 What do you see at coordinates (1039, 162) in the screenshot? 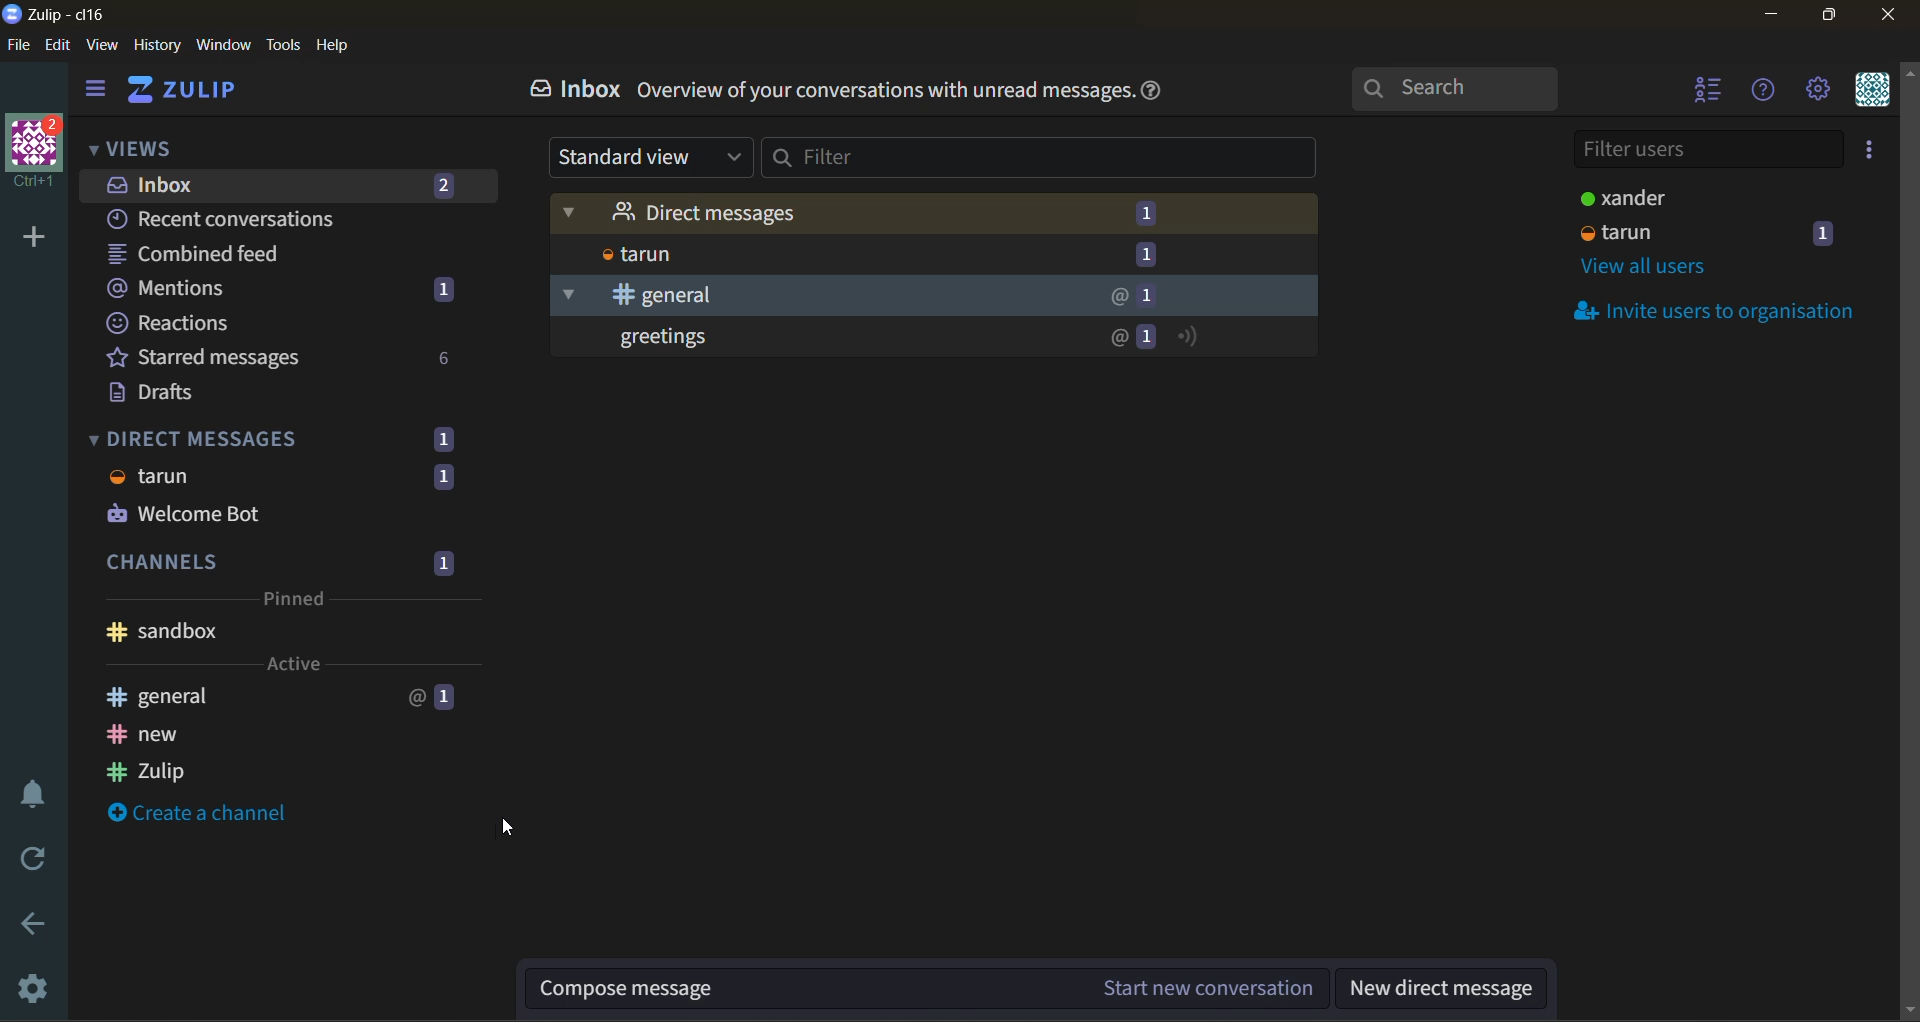
I see `filter` at bounding box center [1039, 162].